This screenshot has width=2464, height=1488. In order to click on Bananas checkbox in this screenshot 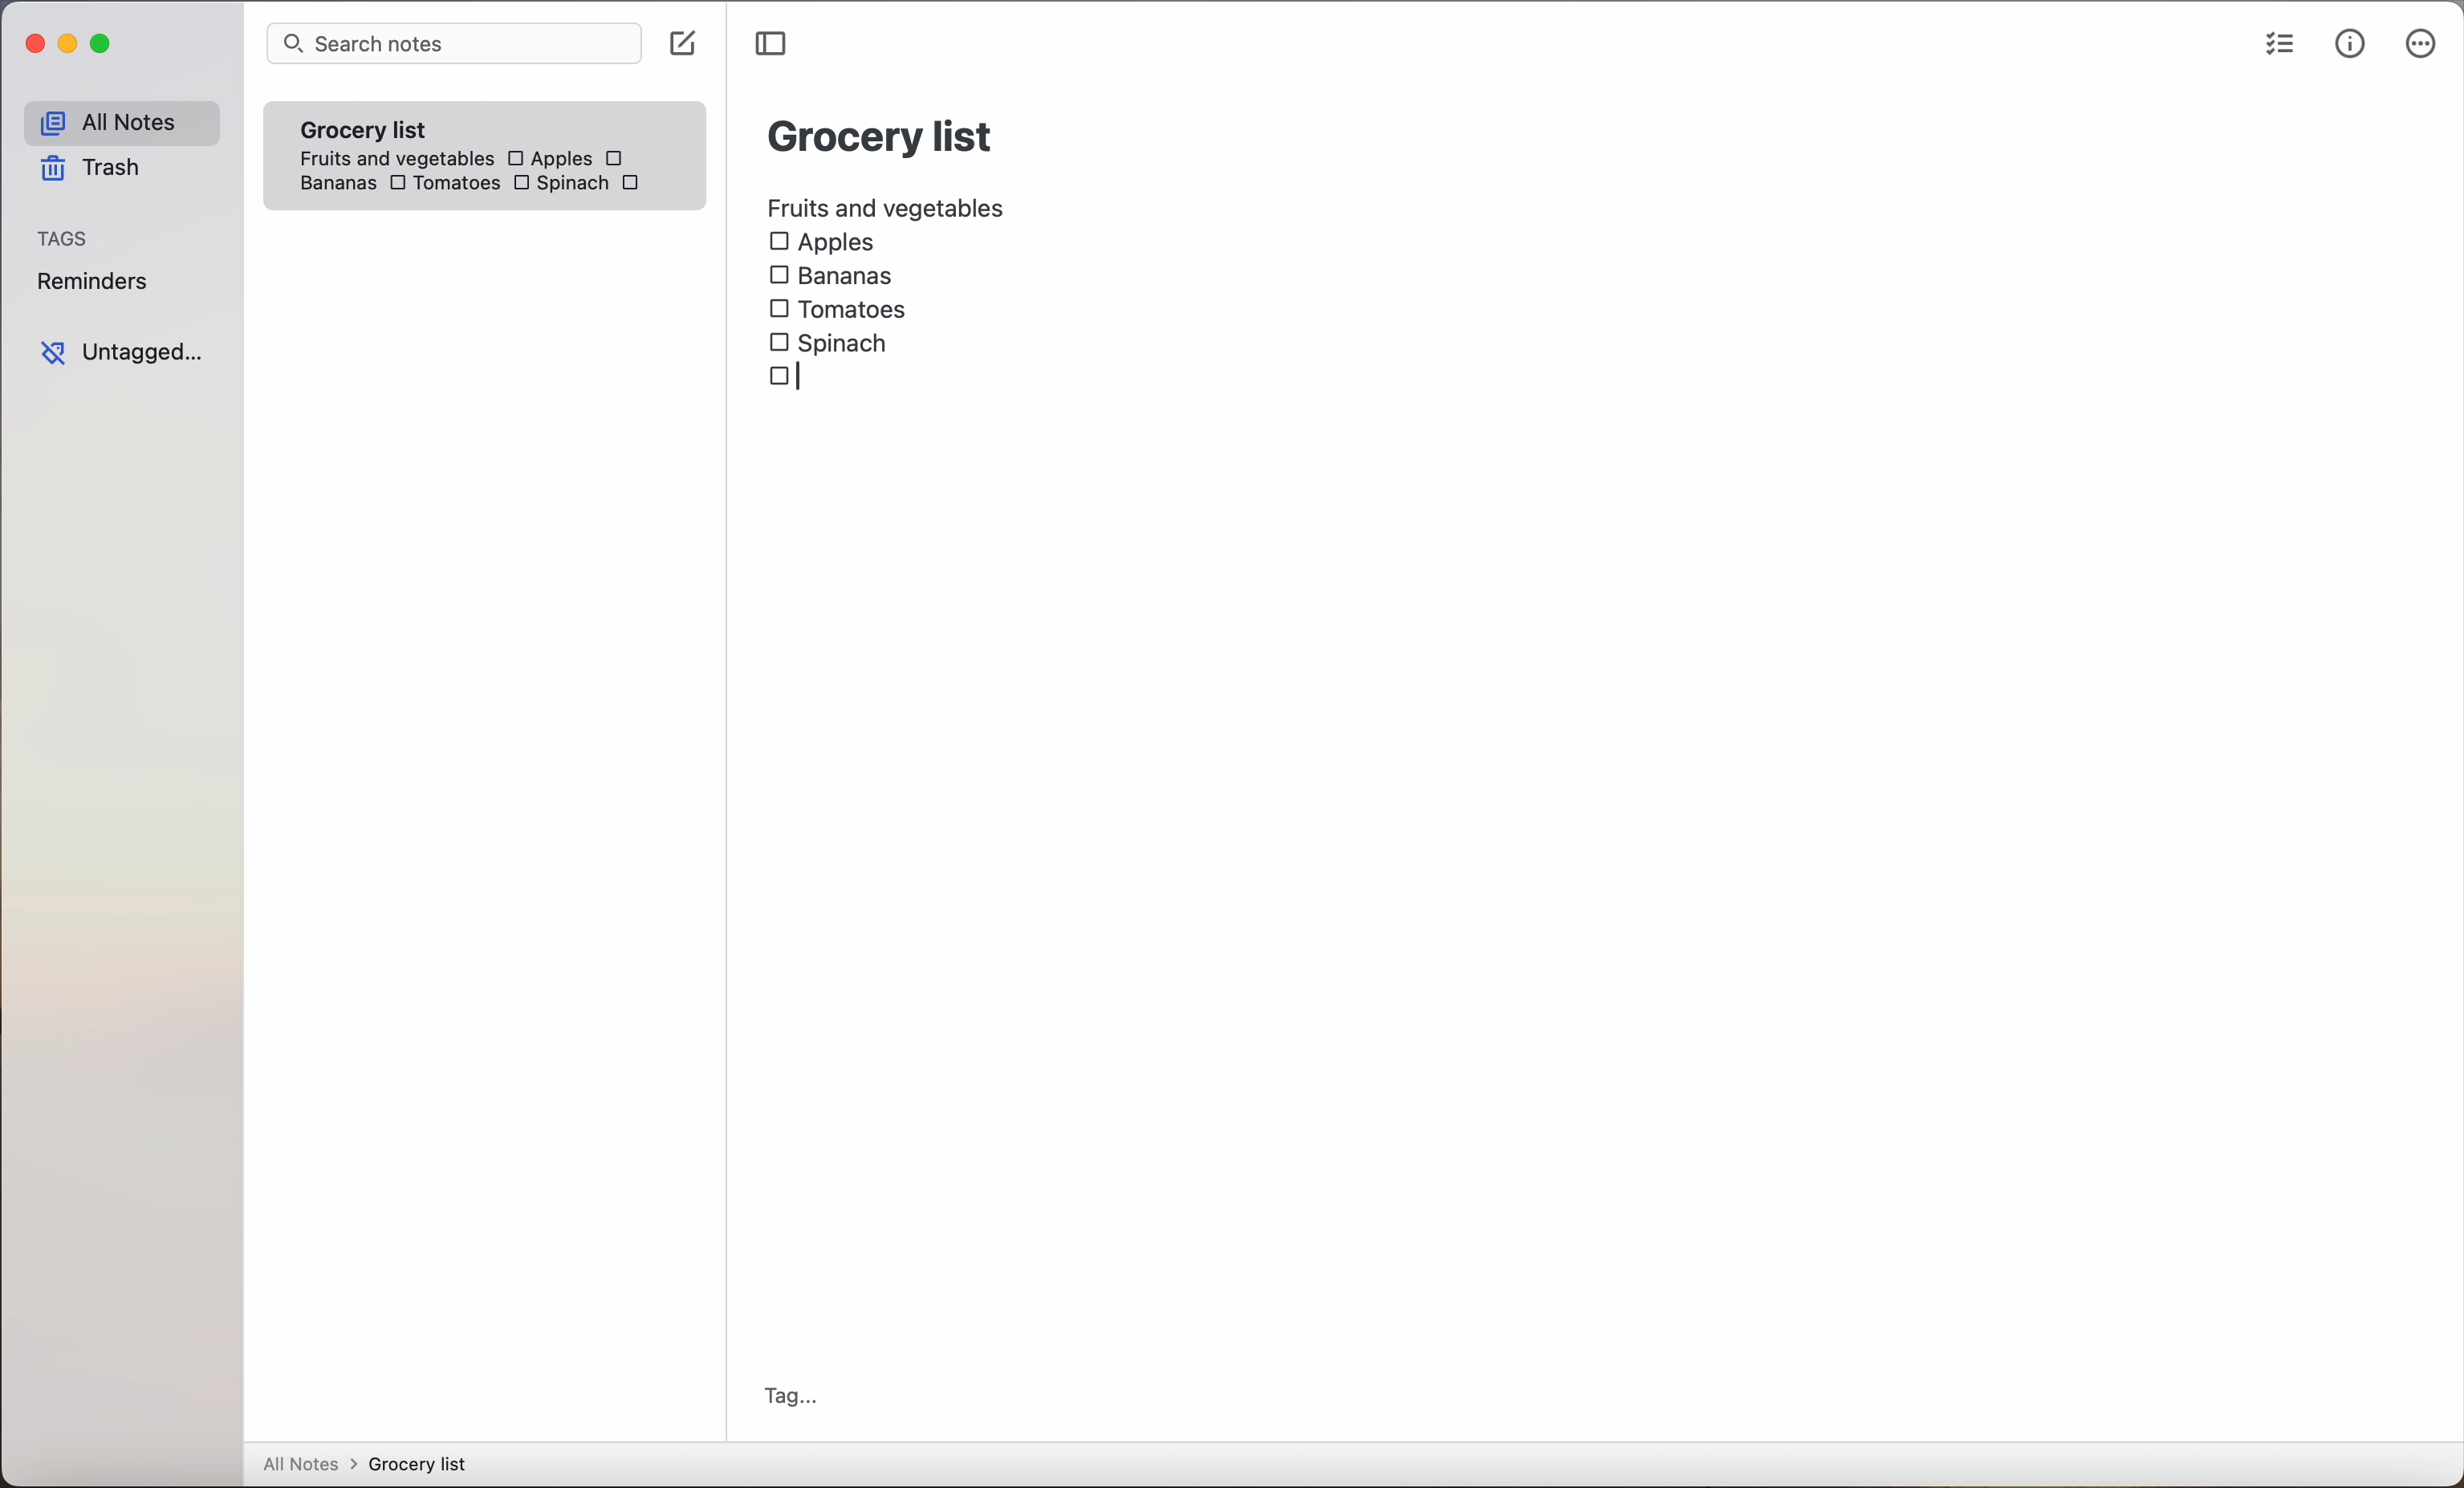, I will do `click(835, 272)`.